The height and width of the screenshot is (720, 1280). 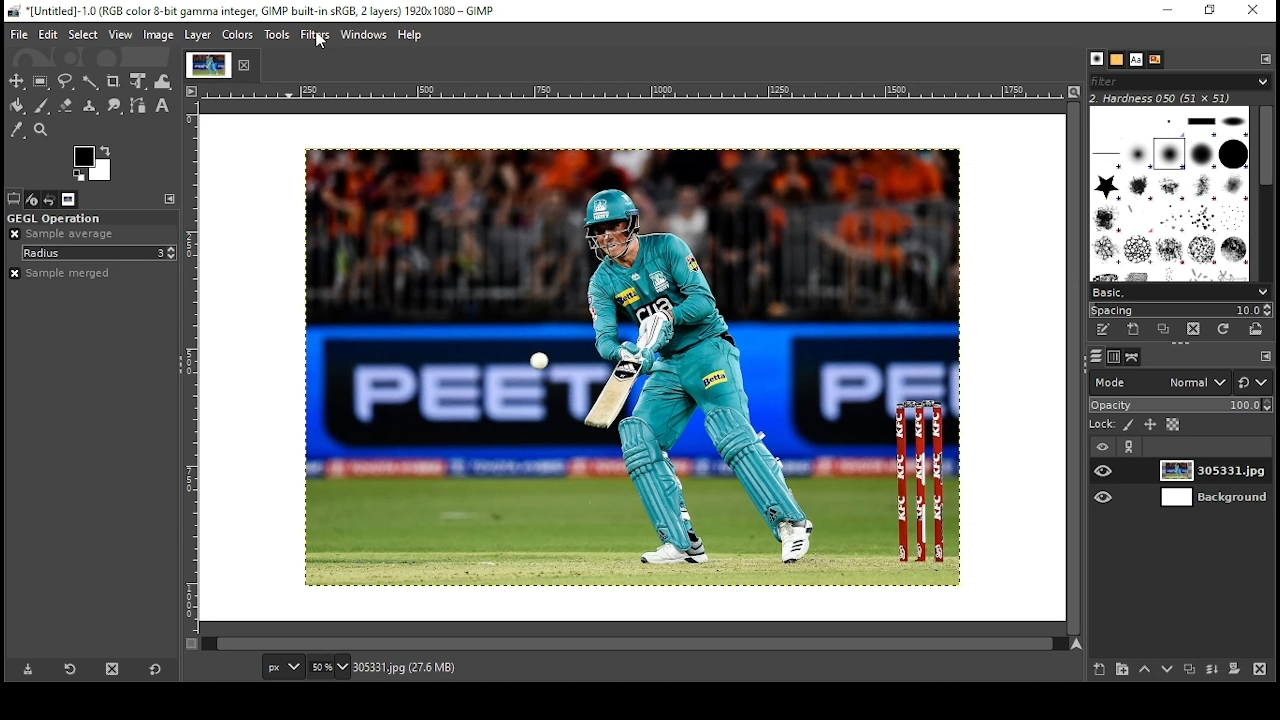 What do you see at coordinates (163, 79) in the screenshot?
I see `warp transform` at bounding box center [163, 79].